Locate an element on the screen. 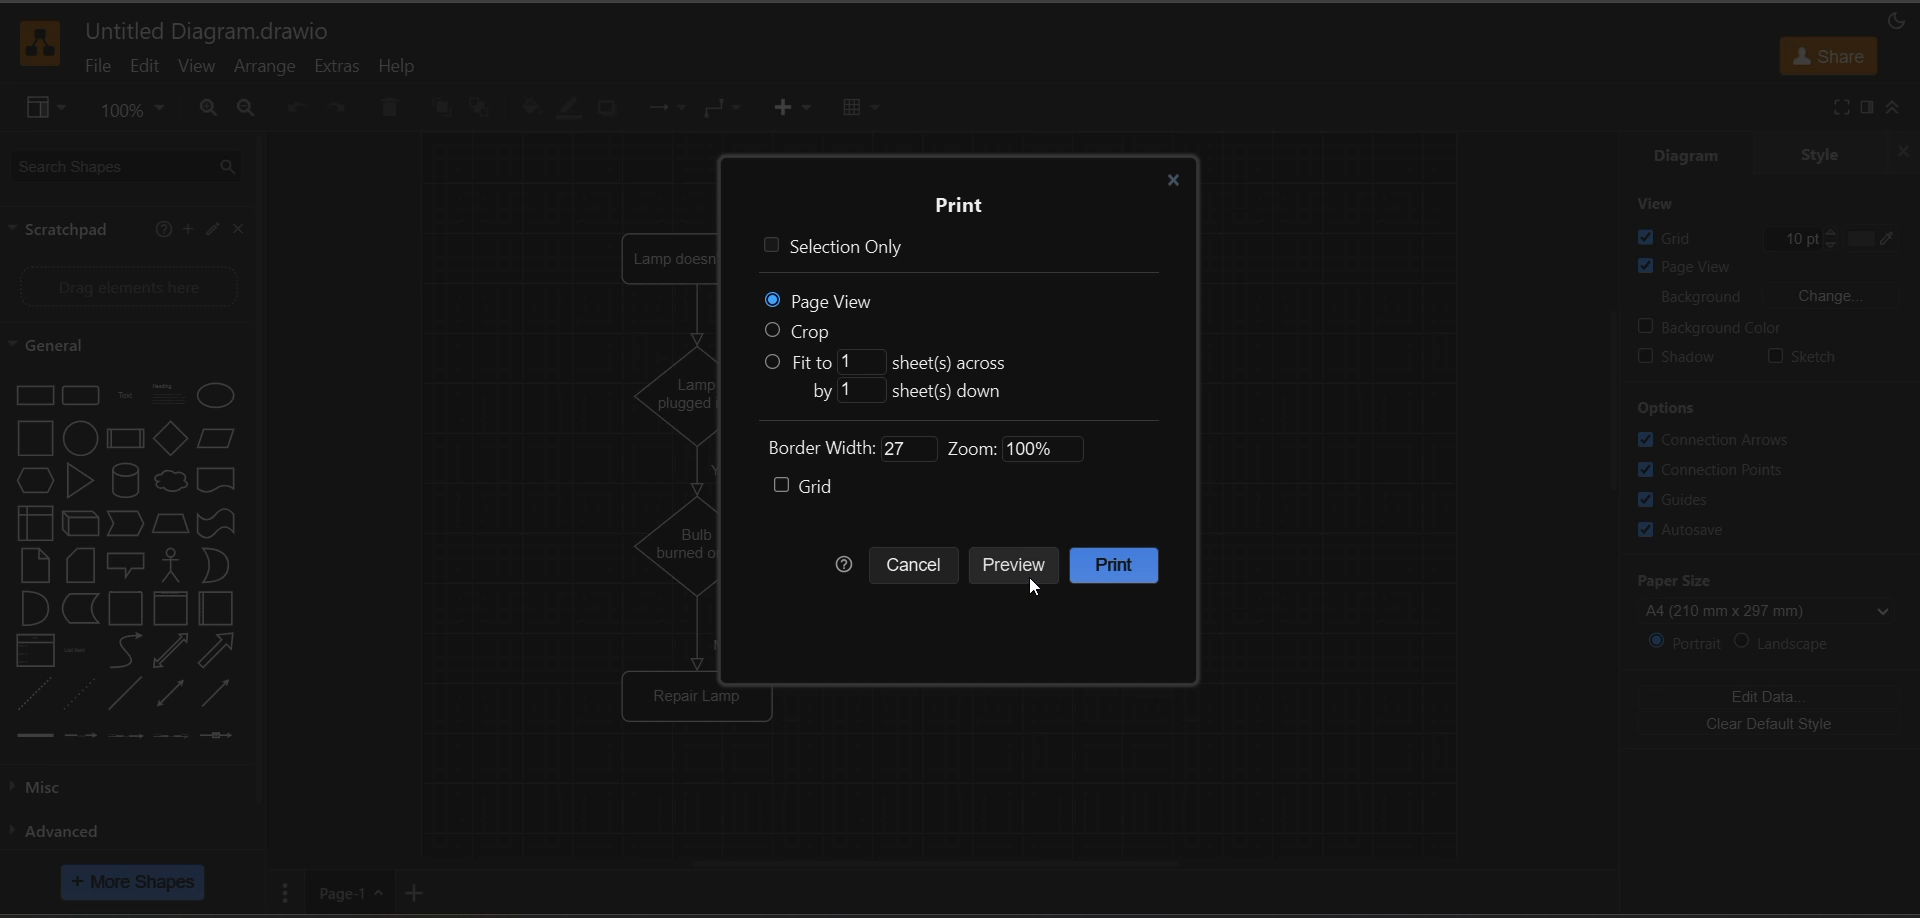 Image resolution: width=1920 pixels, height=918 pixels. extras is located at coordinates (336, 67).